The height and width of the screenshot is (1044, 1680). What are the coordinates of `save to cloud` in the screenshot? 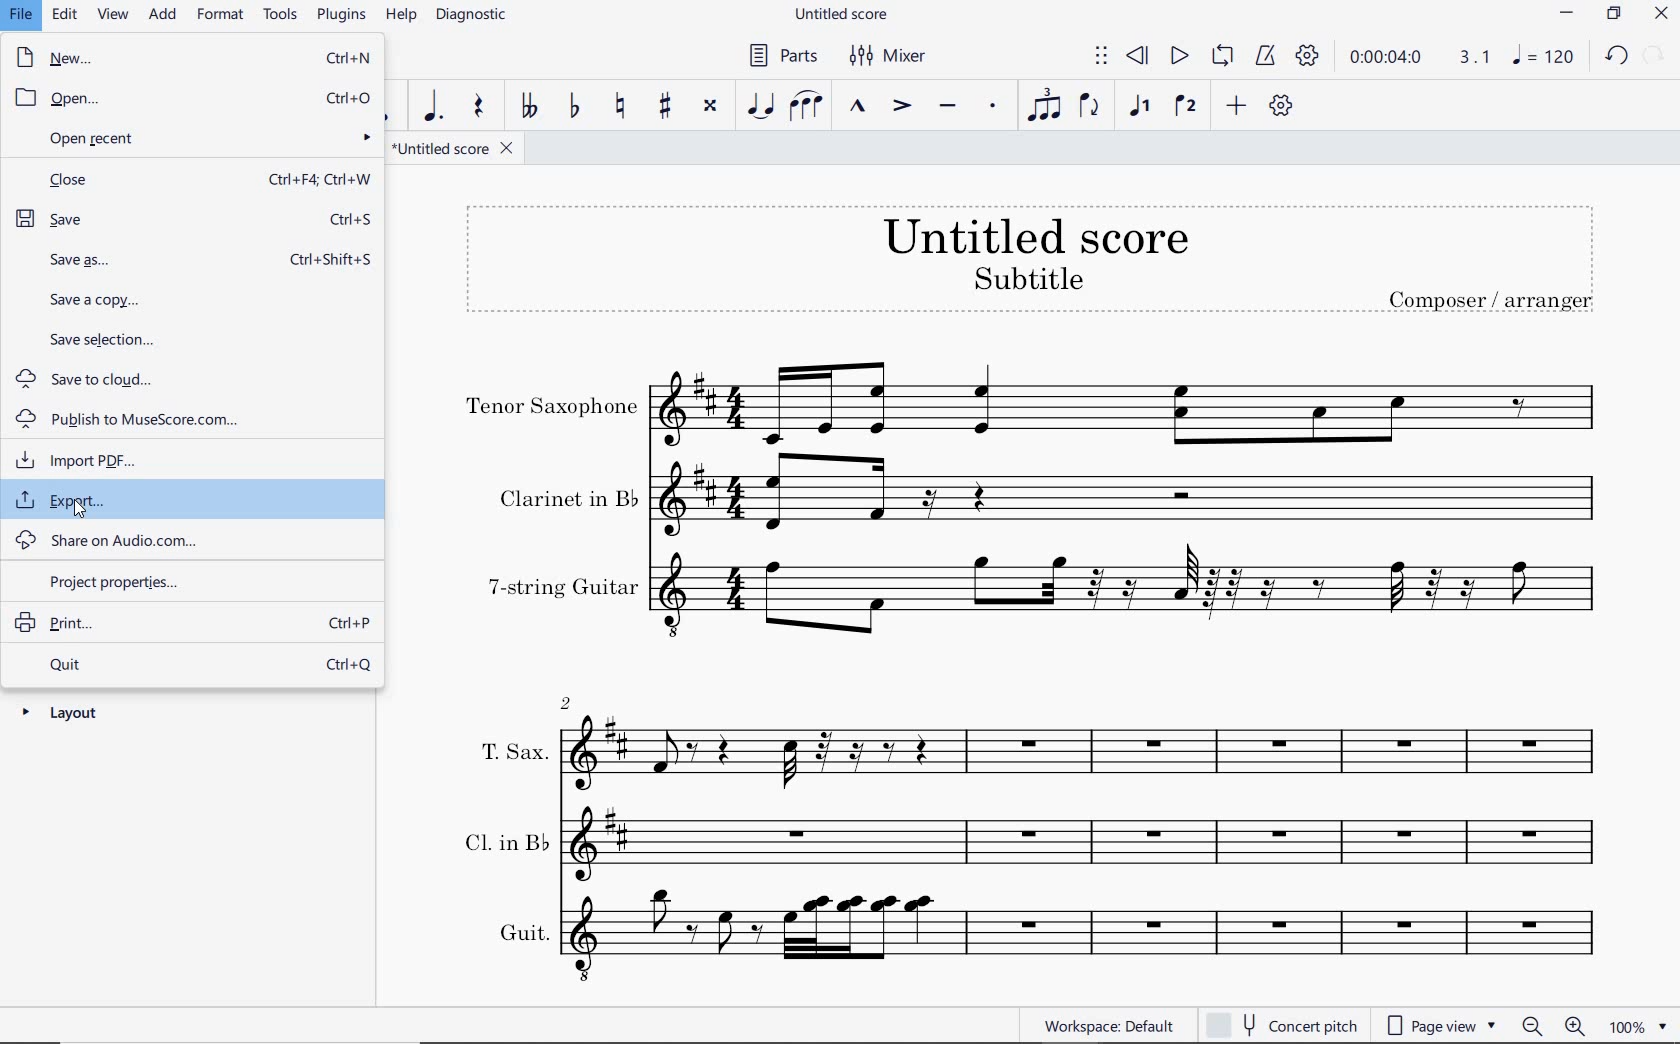 It's located at (190, 379).